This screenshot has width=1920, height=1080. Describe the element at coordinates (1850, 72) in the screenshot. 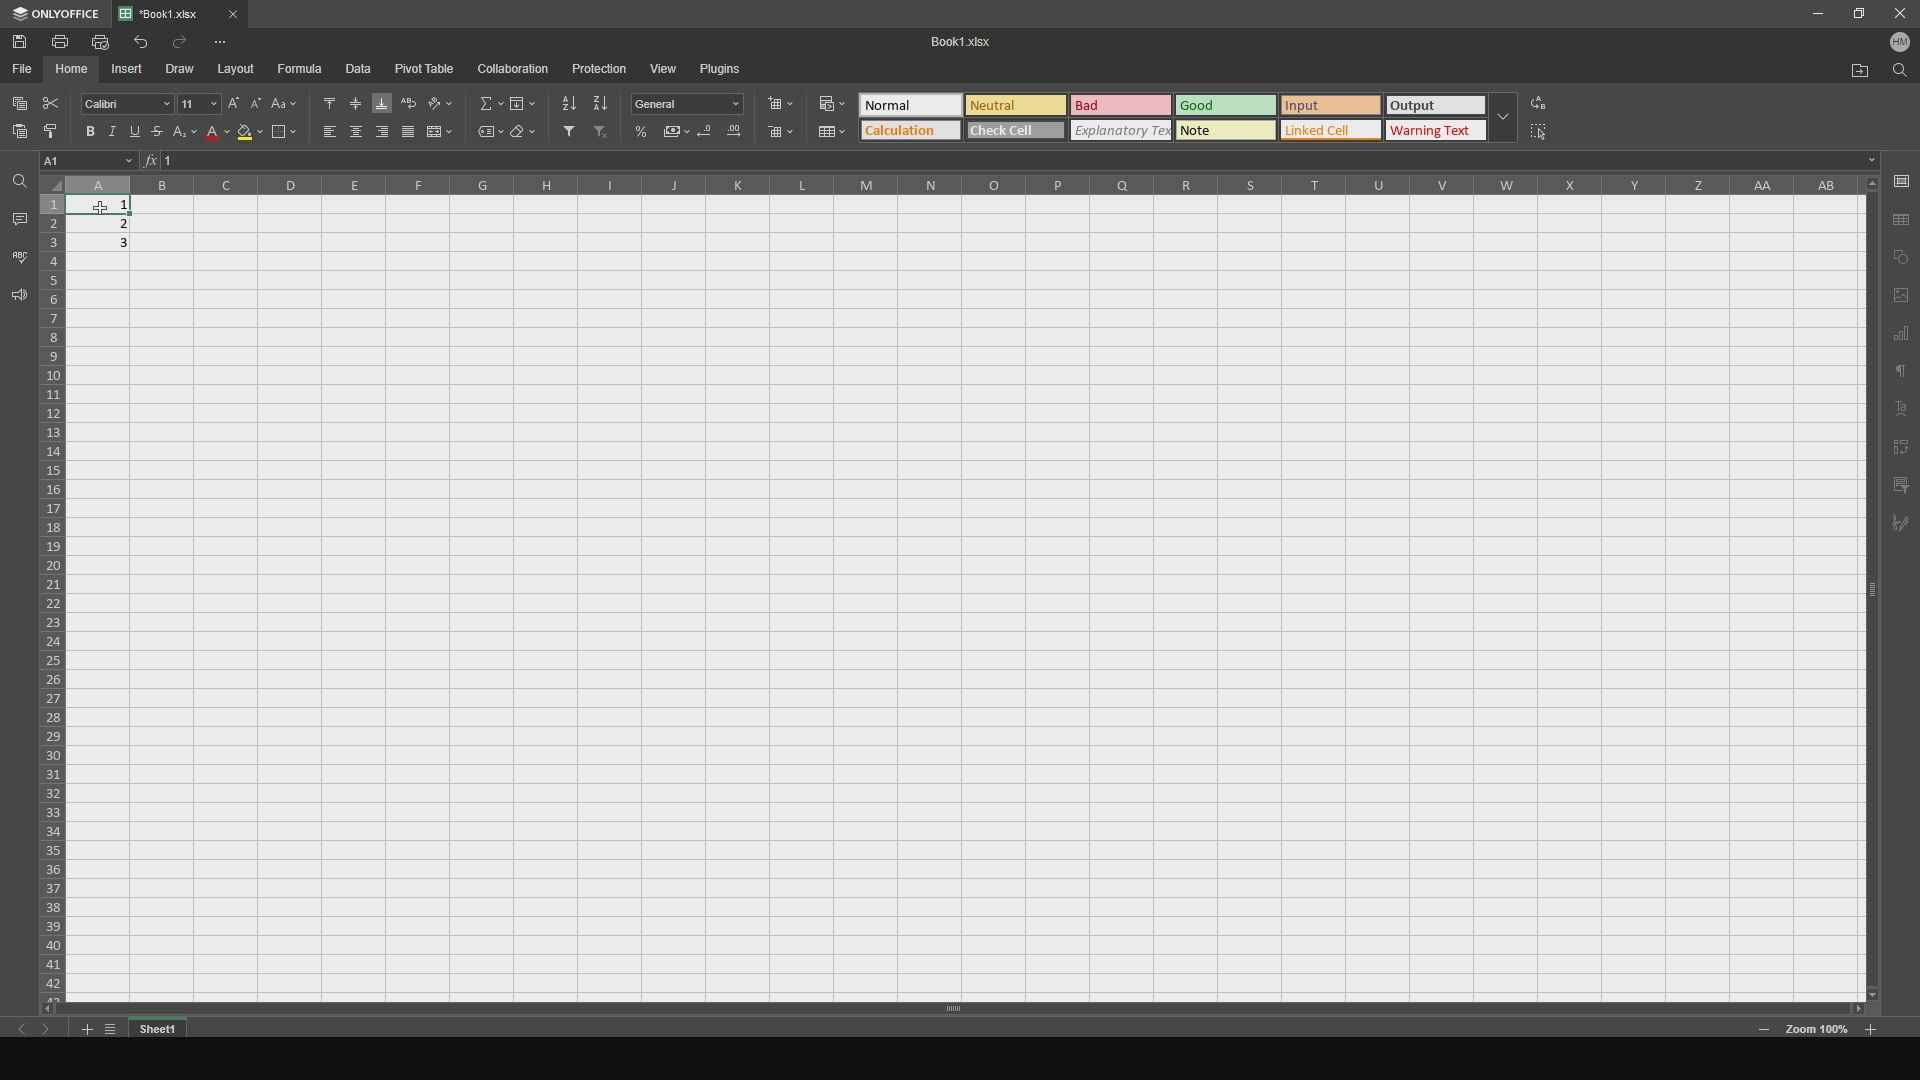

I see `open file location` at that location.